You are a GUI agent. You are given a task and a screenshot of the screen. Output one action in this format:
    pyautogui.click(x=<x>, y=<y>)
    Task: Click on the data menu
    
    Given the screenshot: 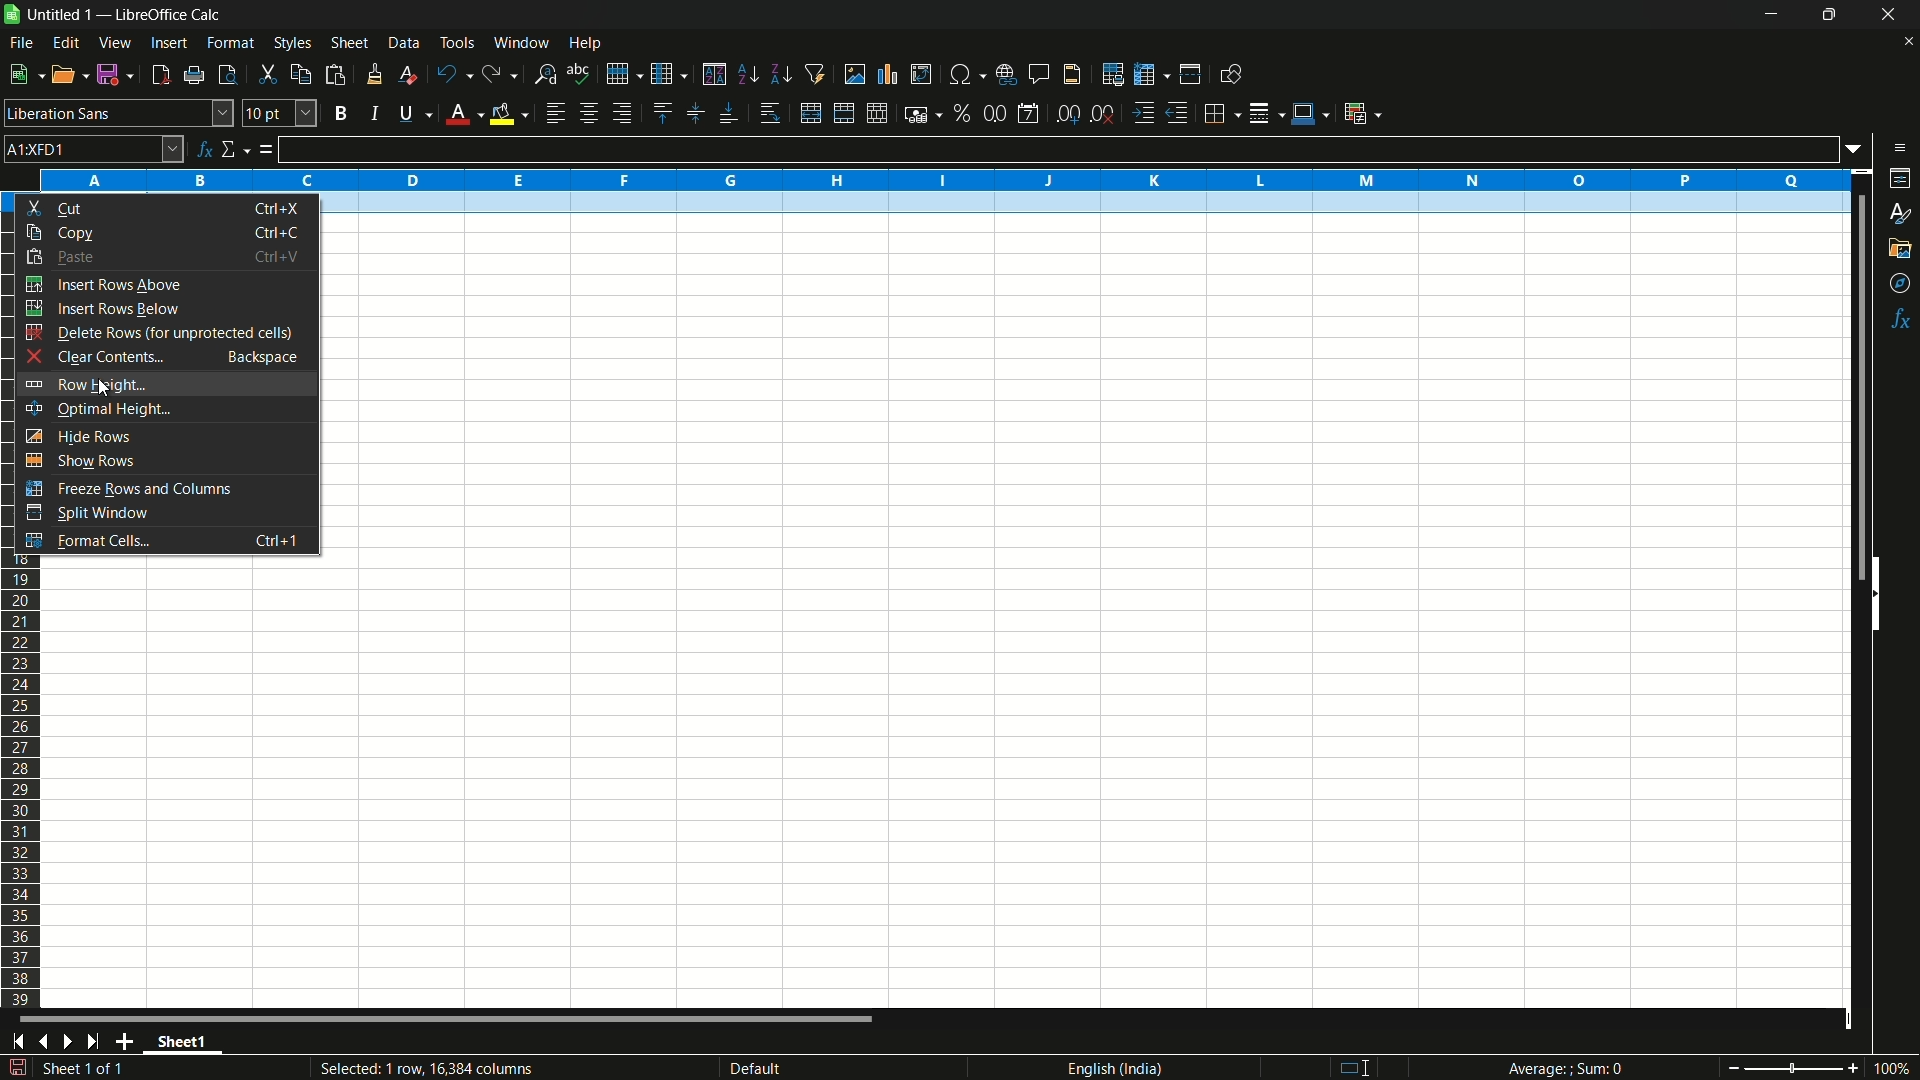 What is the action you would take?
    pyautogui.click(x=404, y=43)
    